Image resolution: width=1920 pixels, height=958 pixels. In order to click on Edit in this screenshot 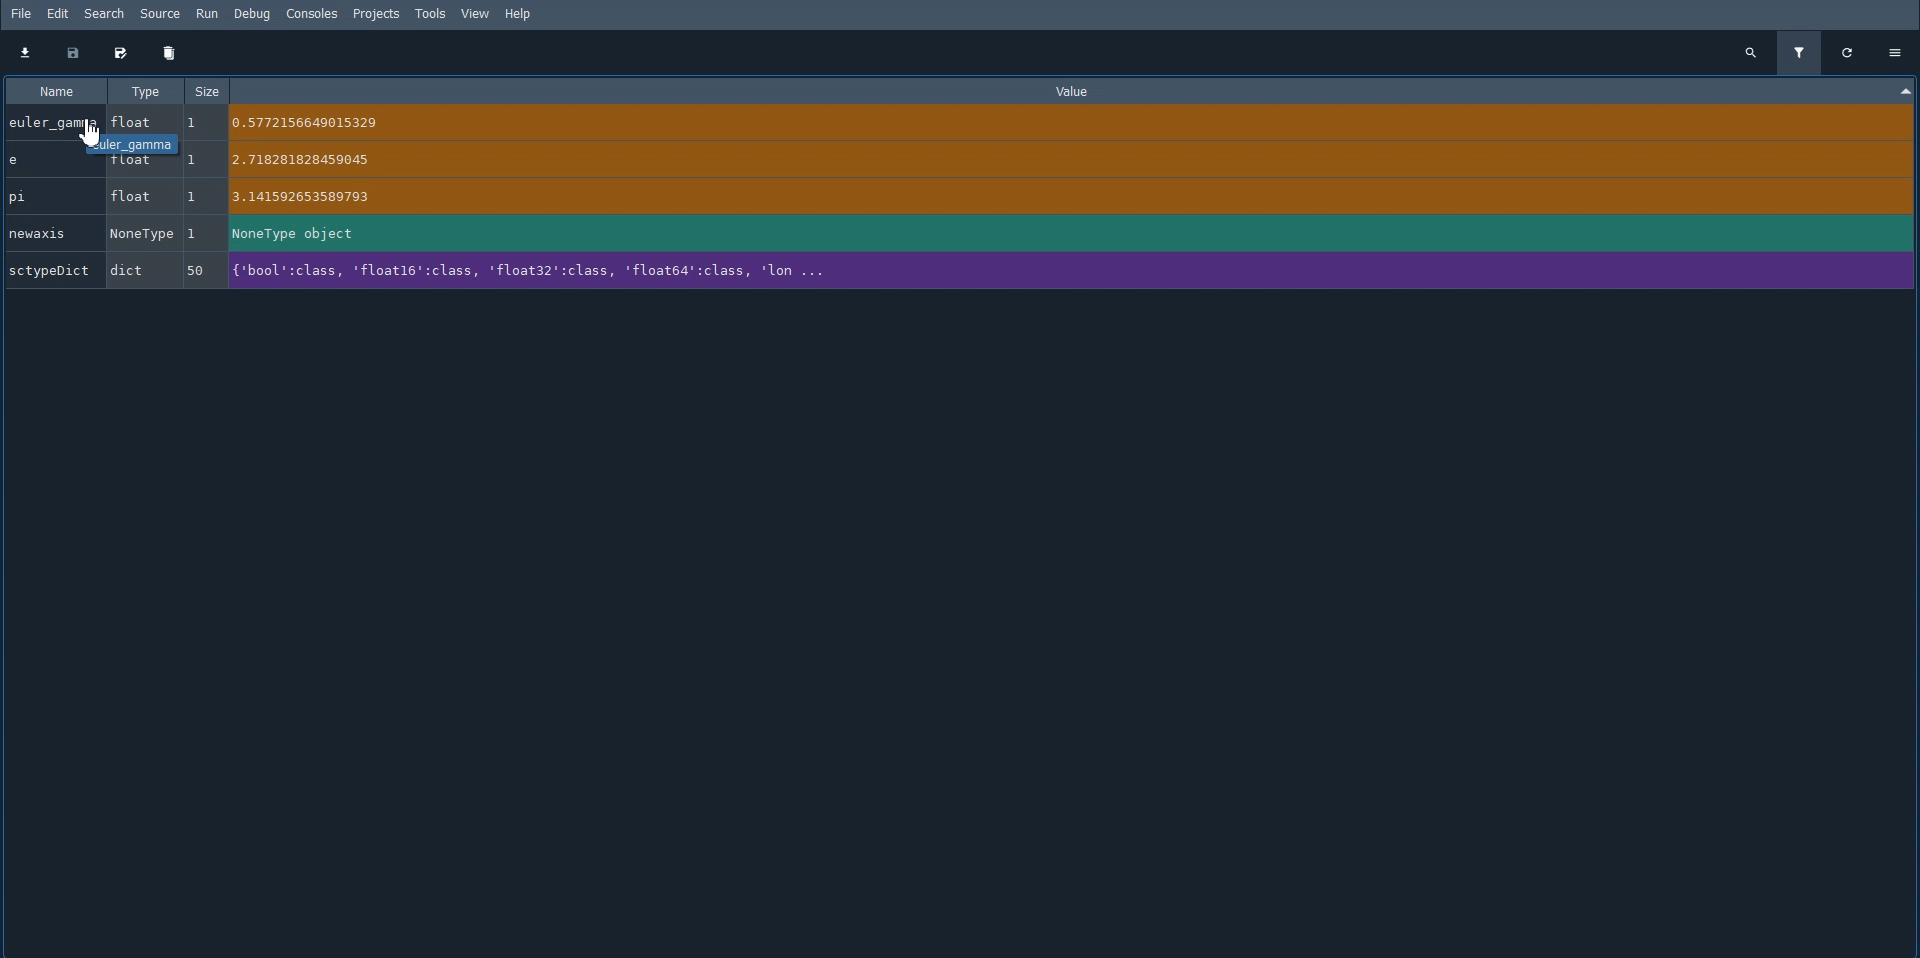, I will do `click(62, 14)`.